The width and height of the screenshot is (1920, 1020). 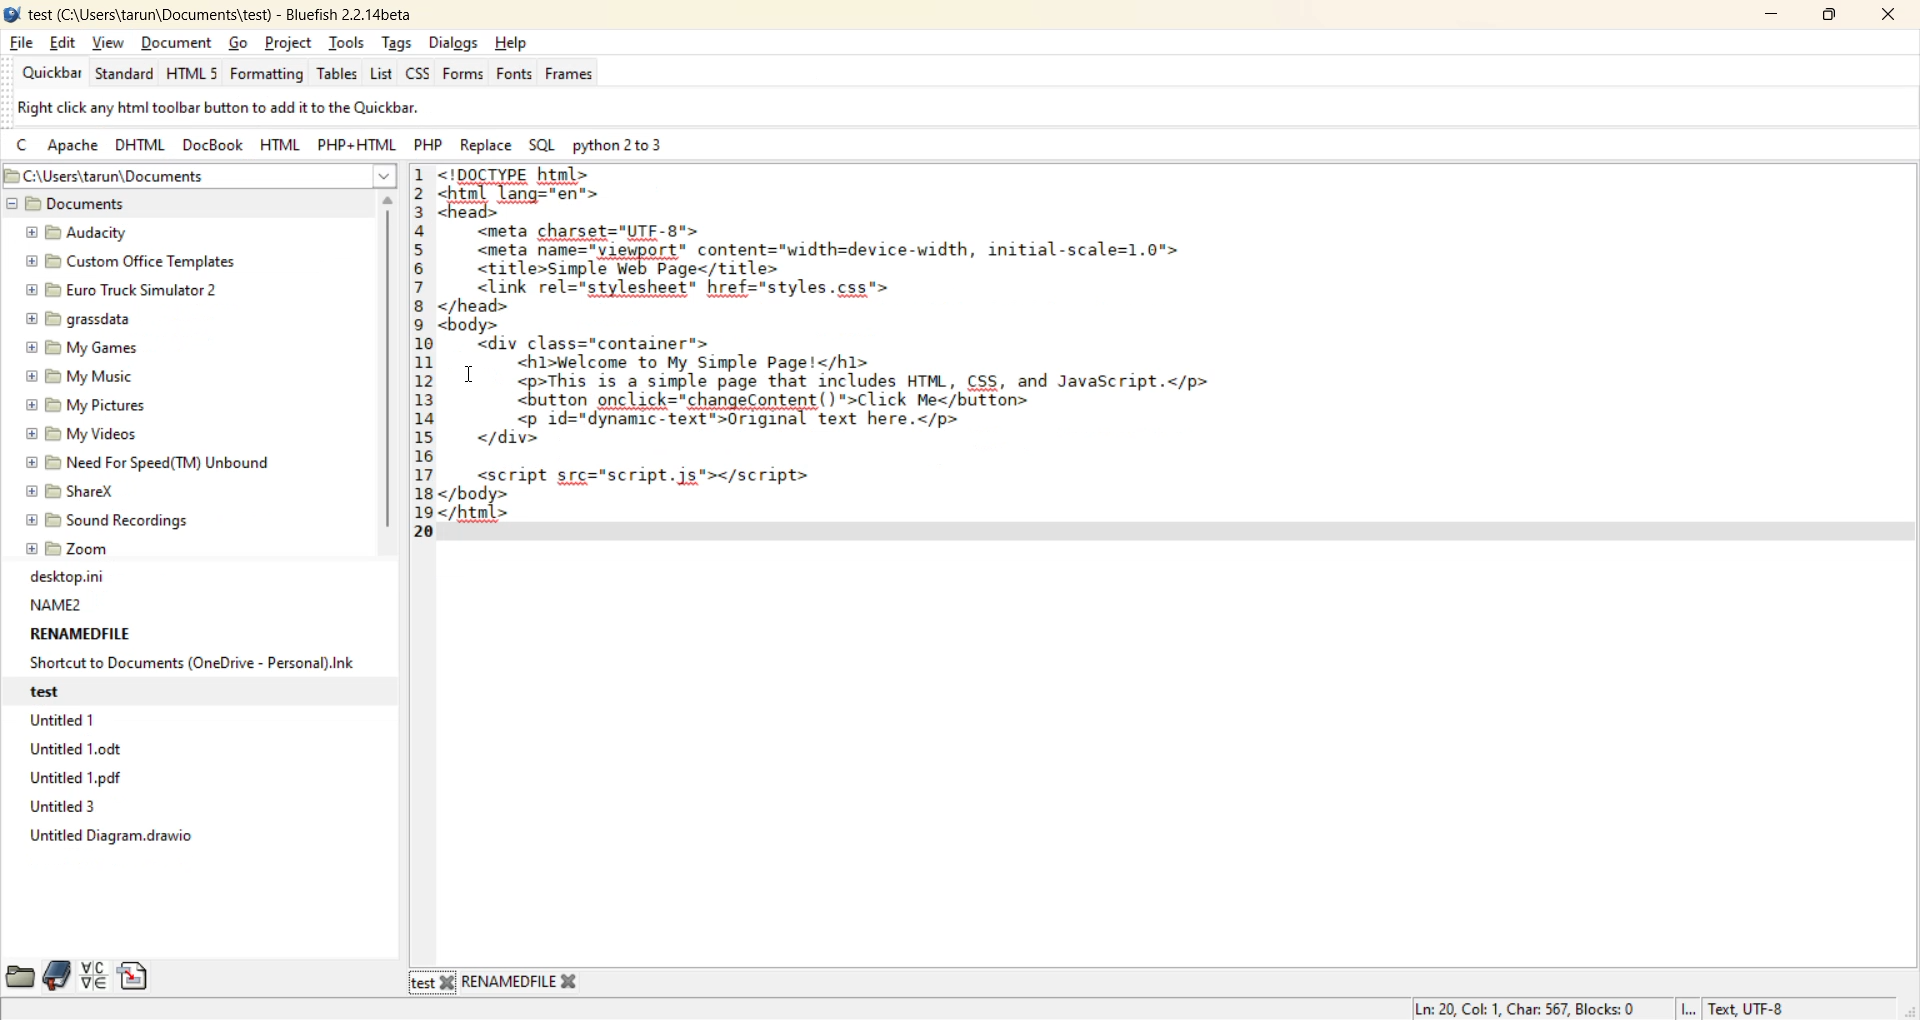 What do you see at coordinates (1603, 1008) in the screenshot?
I see `metadata` at bounding box center [1603, 1008].